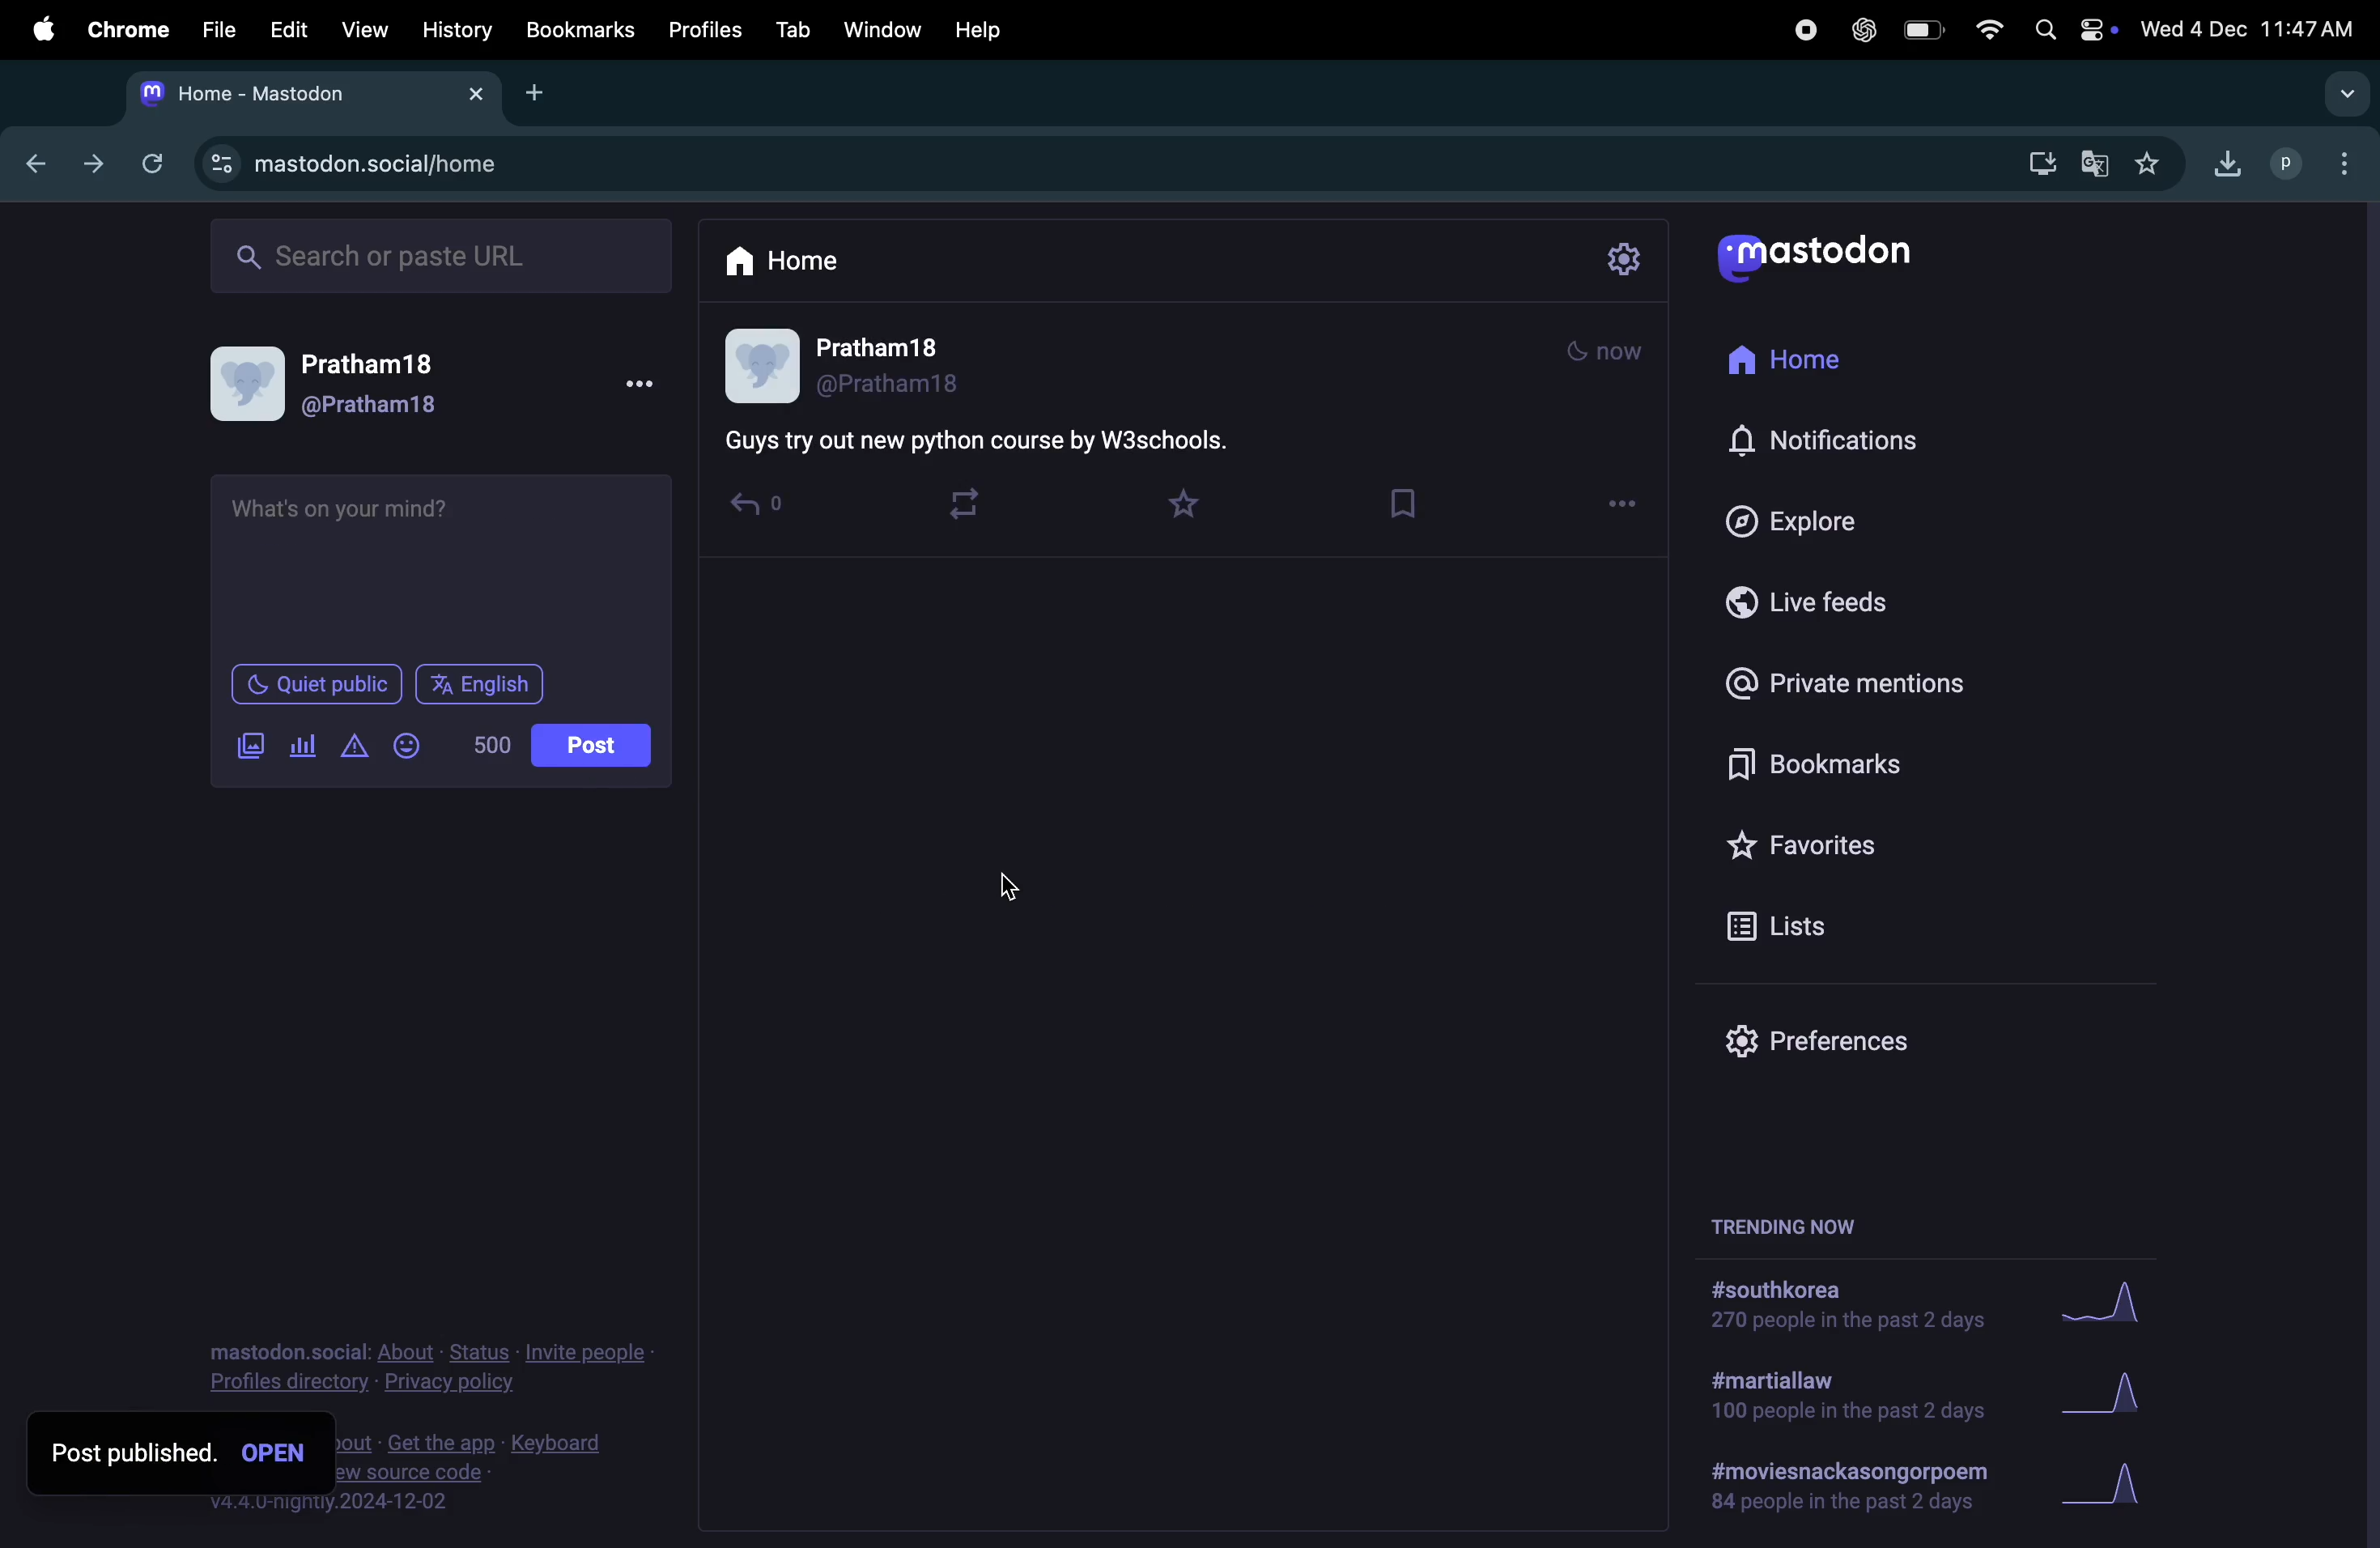  I want to click on , so click(2322, 91).